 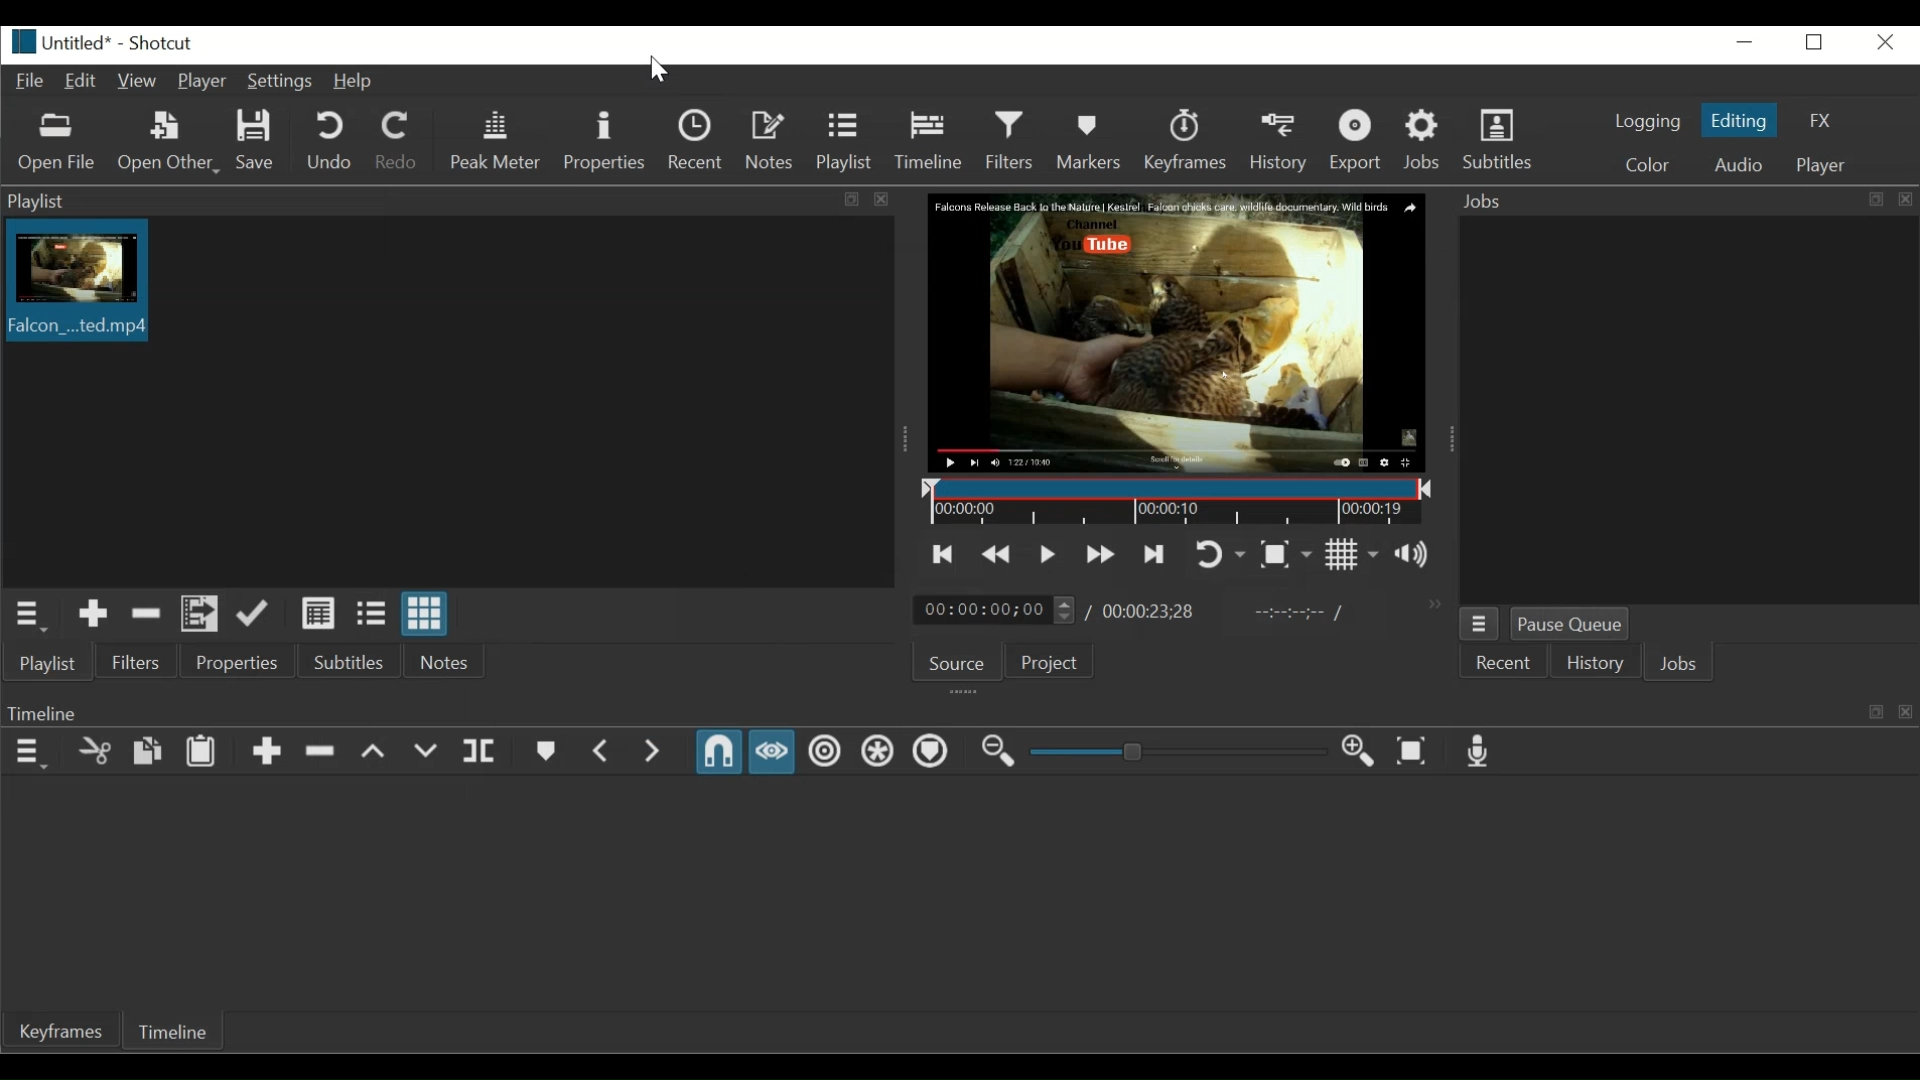 What do you see at coordinates (1881, 42) in the screenshot?
I see `Close` at bounding box center [1881, 42].